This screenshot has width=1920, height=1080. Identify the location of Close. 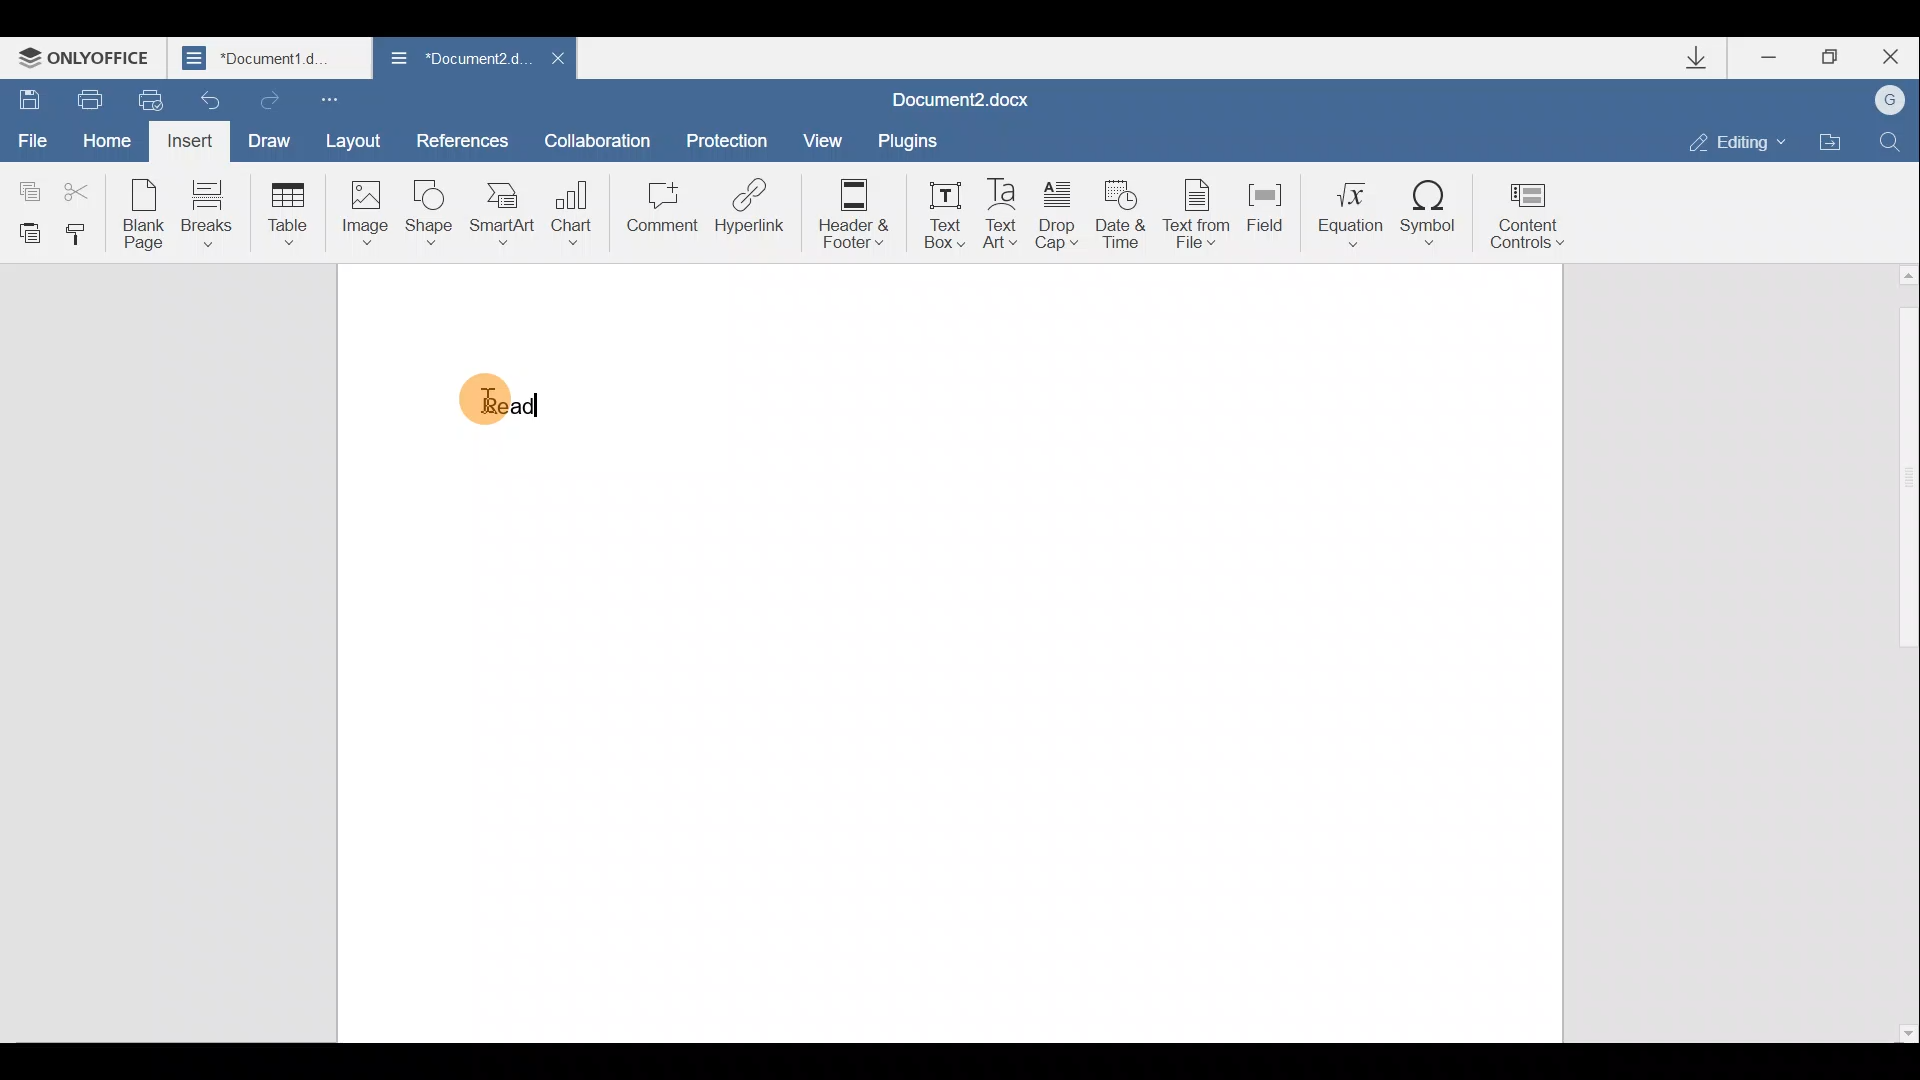
(558, 58).